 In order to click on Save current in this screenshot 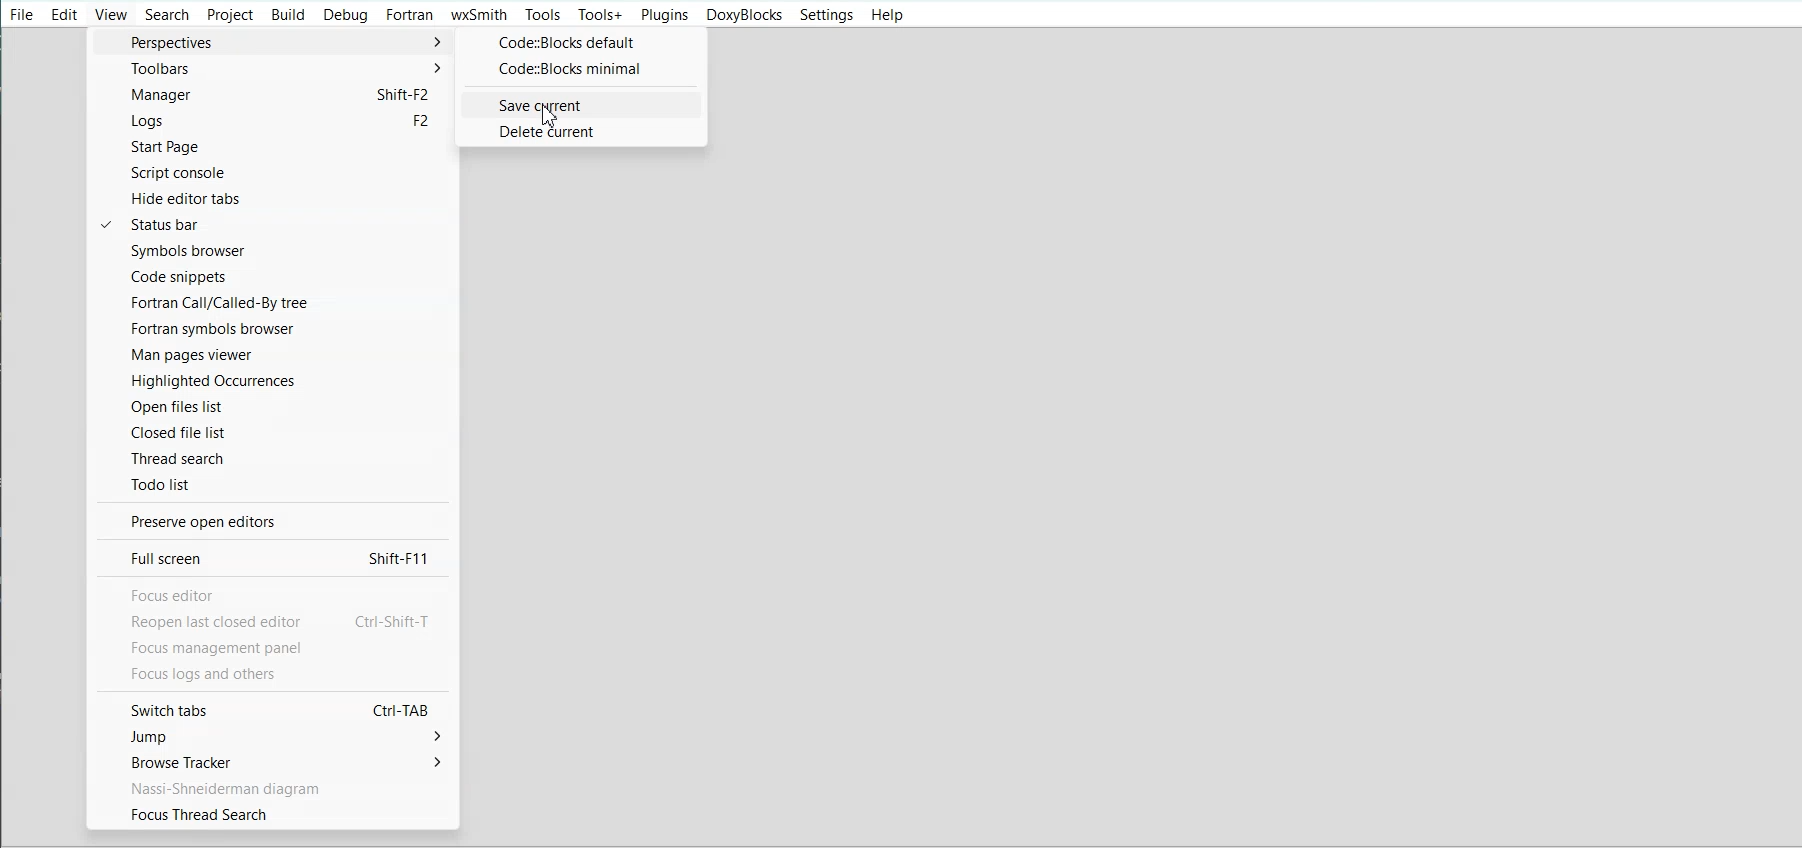, I will do `click(582, 103)`.